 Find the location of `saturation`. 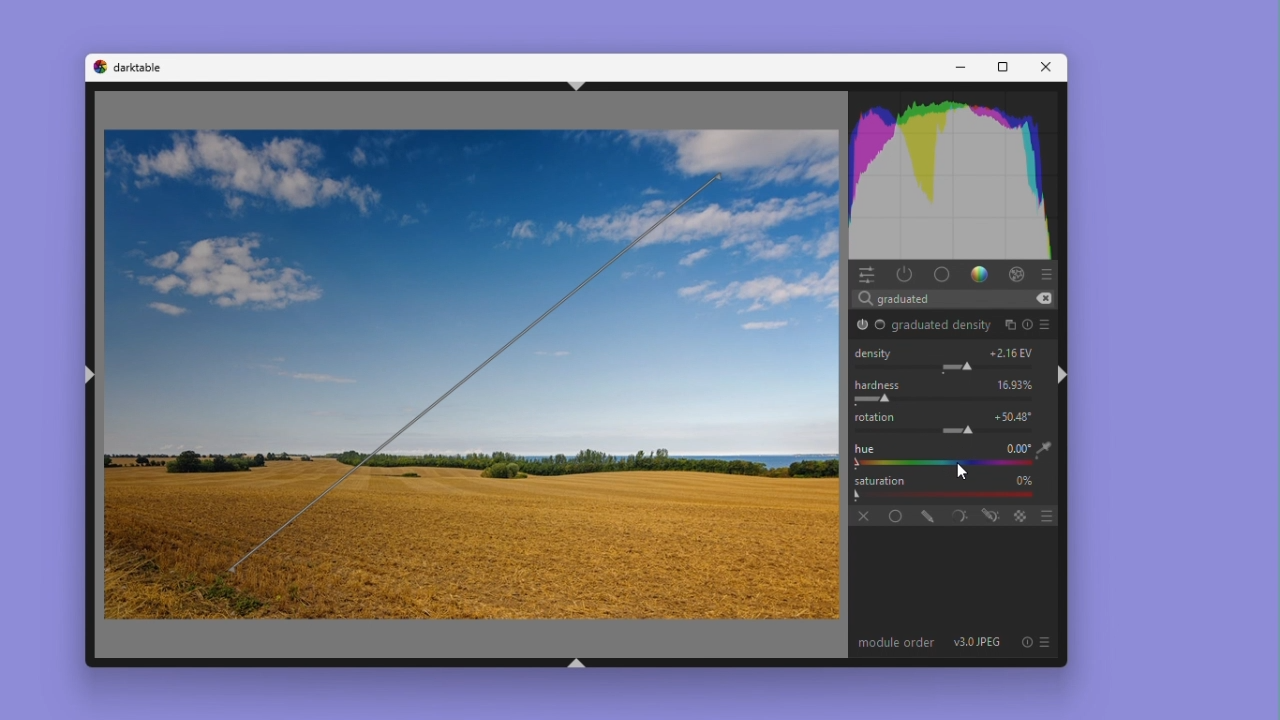

saturation is located at coordinates (883, 480).